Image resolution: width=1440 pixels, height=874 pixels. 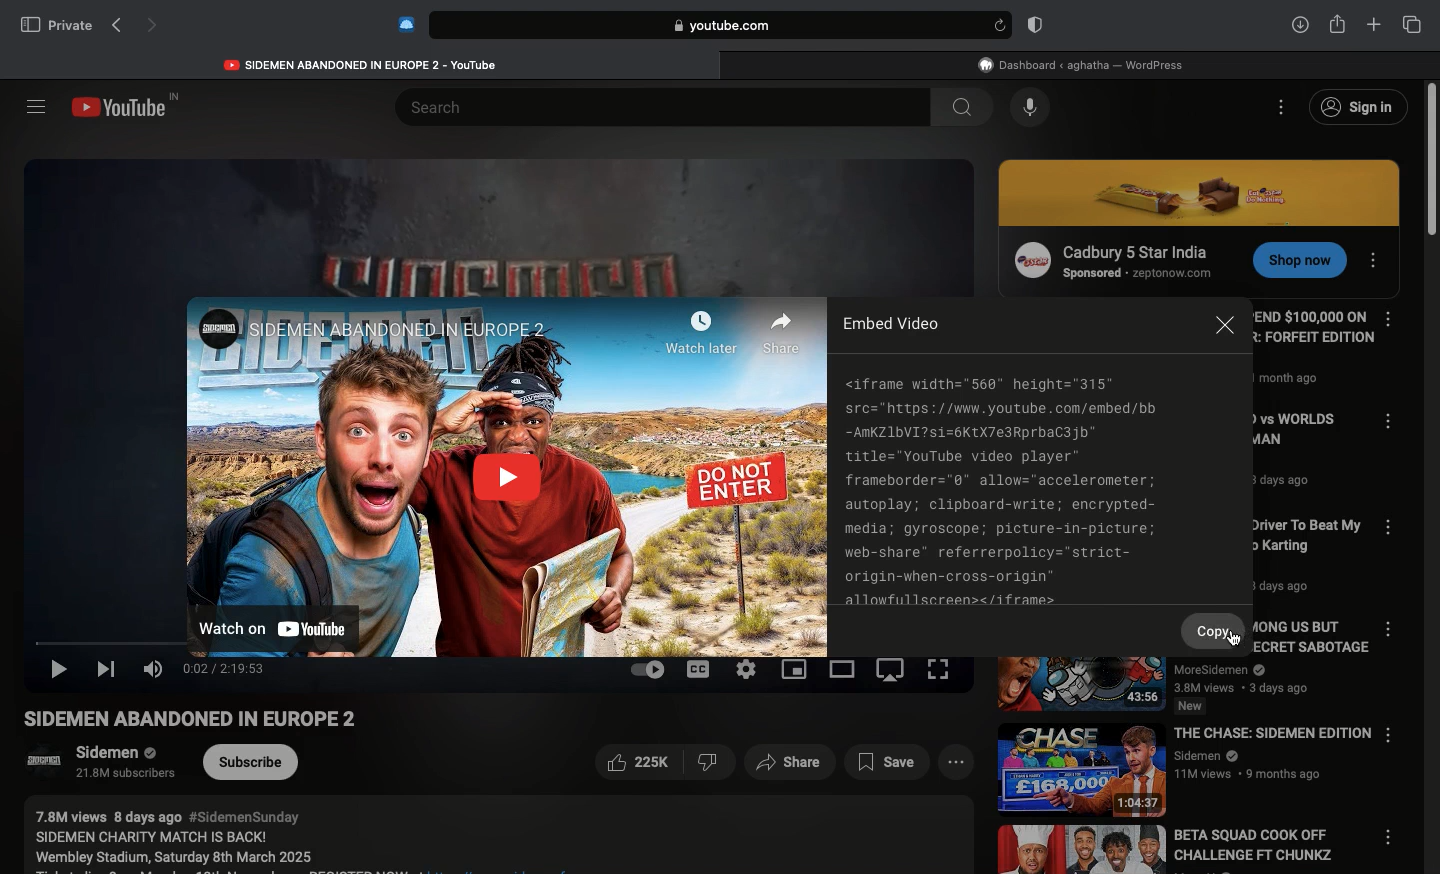 I want to click on Sign in, so click(x=1357, y=108).